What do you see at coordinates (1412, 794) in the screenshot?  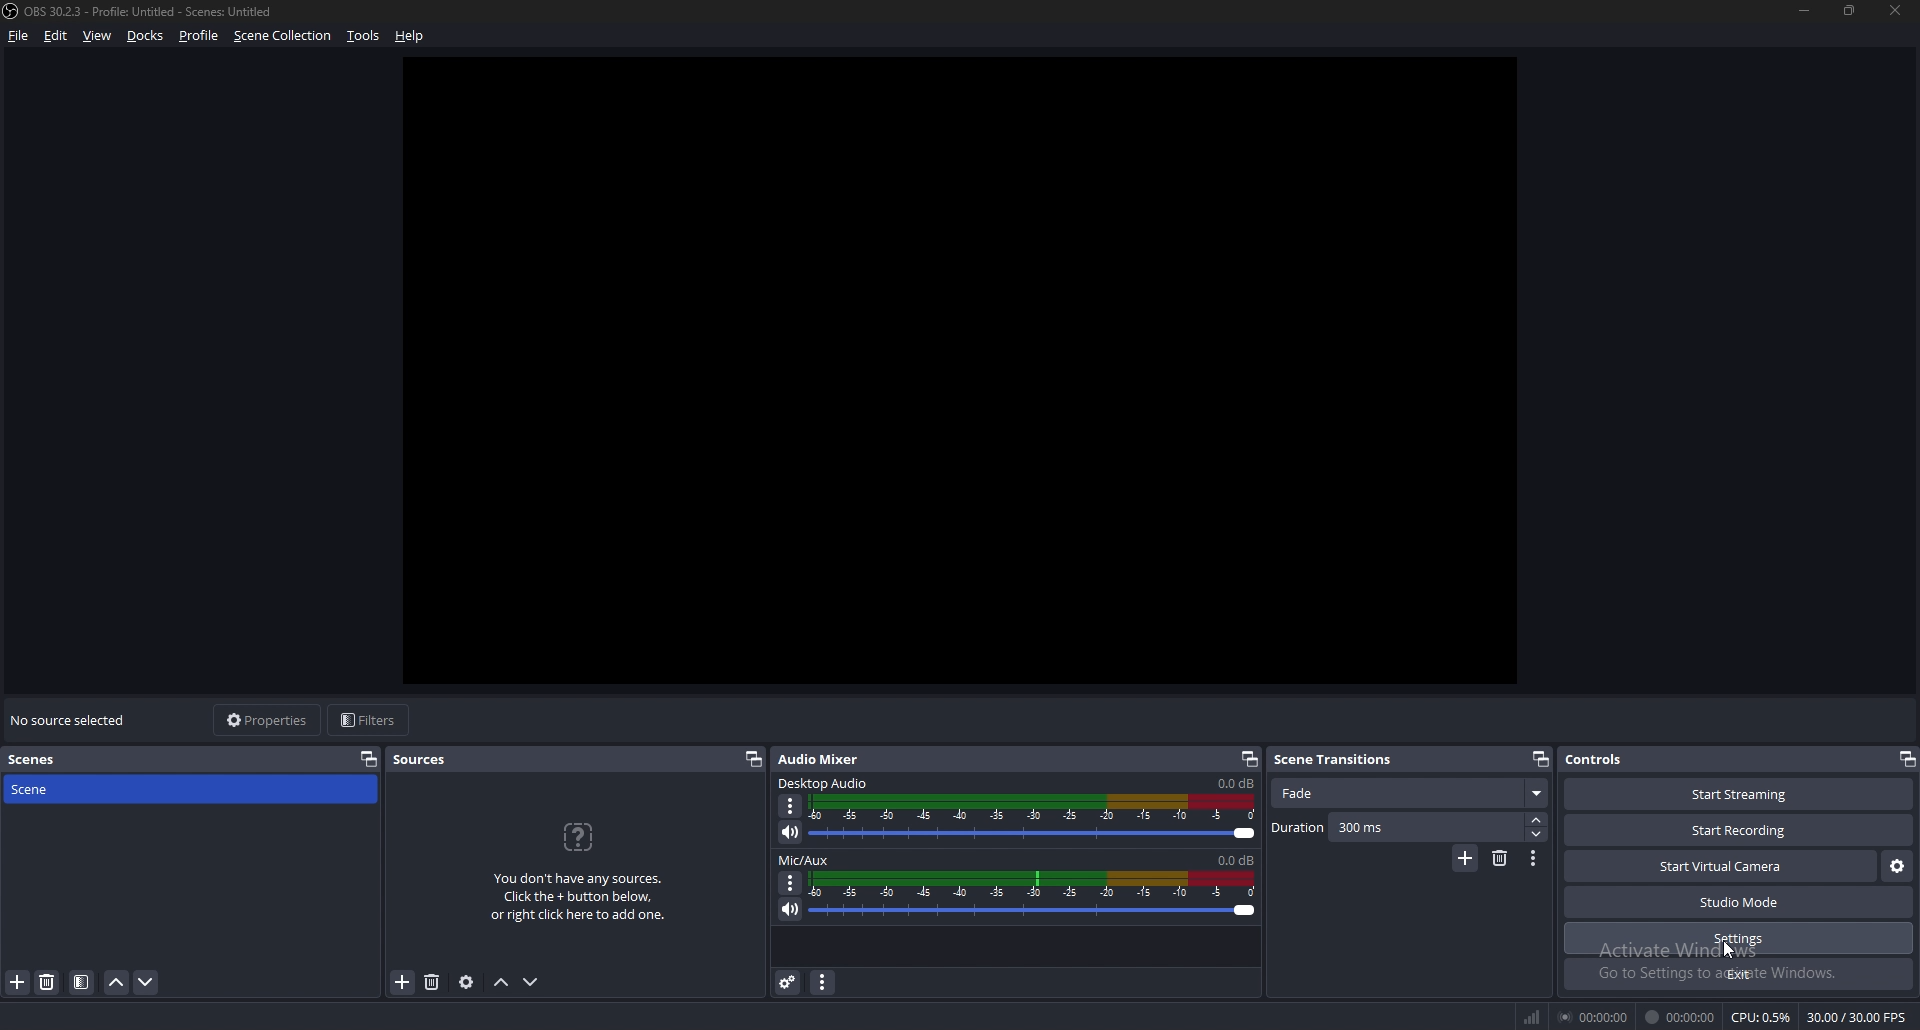 I see `fade` at bounding box center [1412, 794].